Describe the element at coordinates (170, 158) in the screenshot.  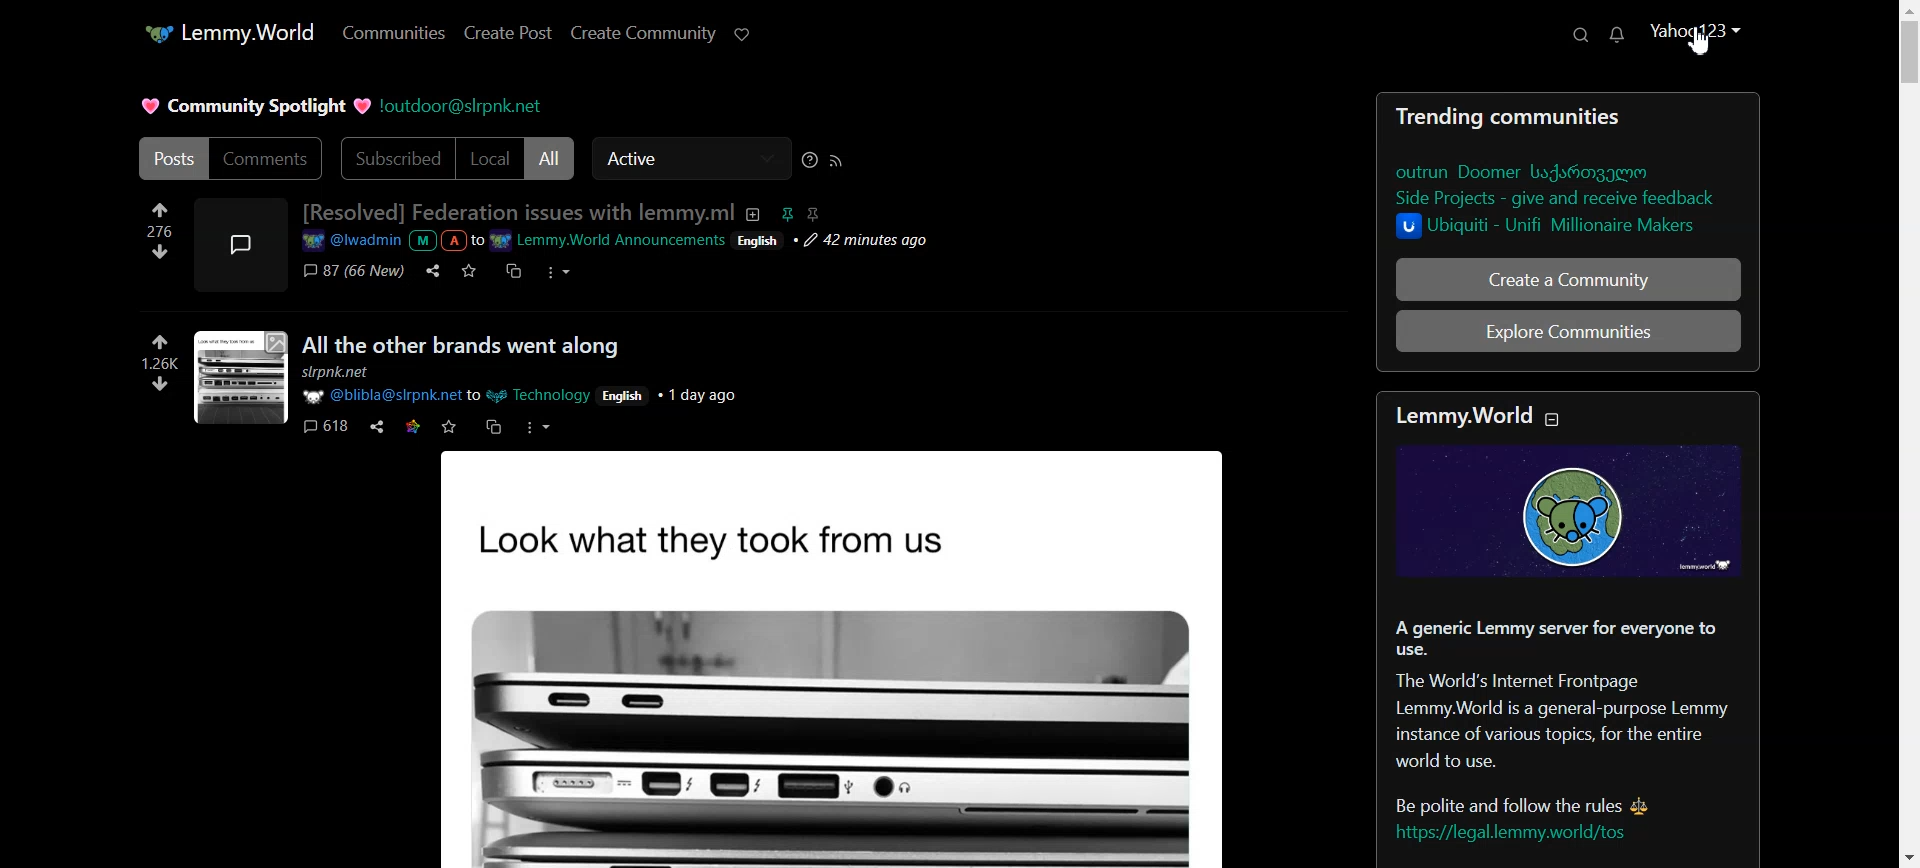
I see `Posts` at that location.